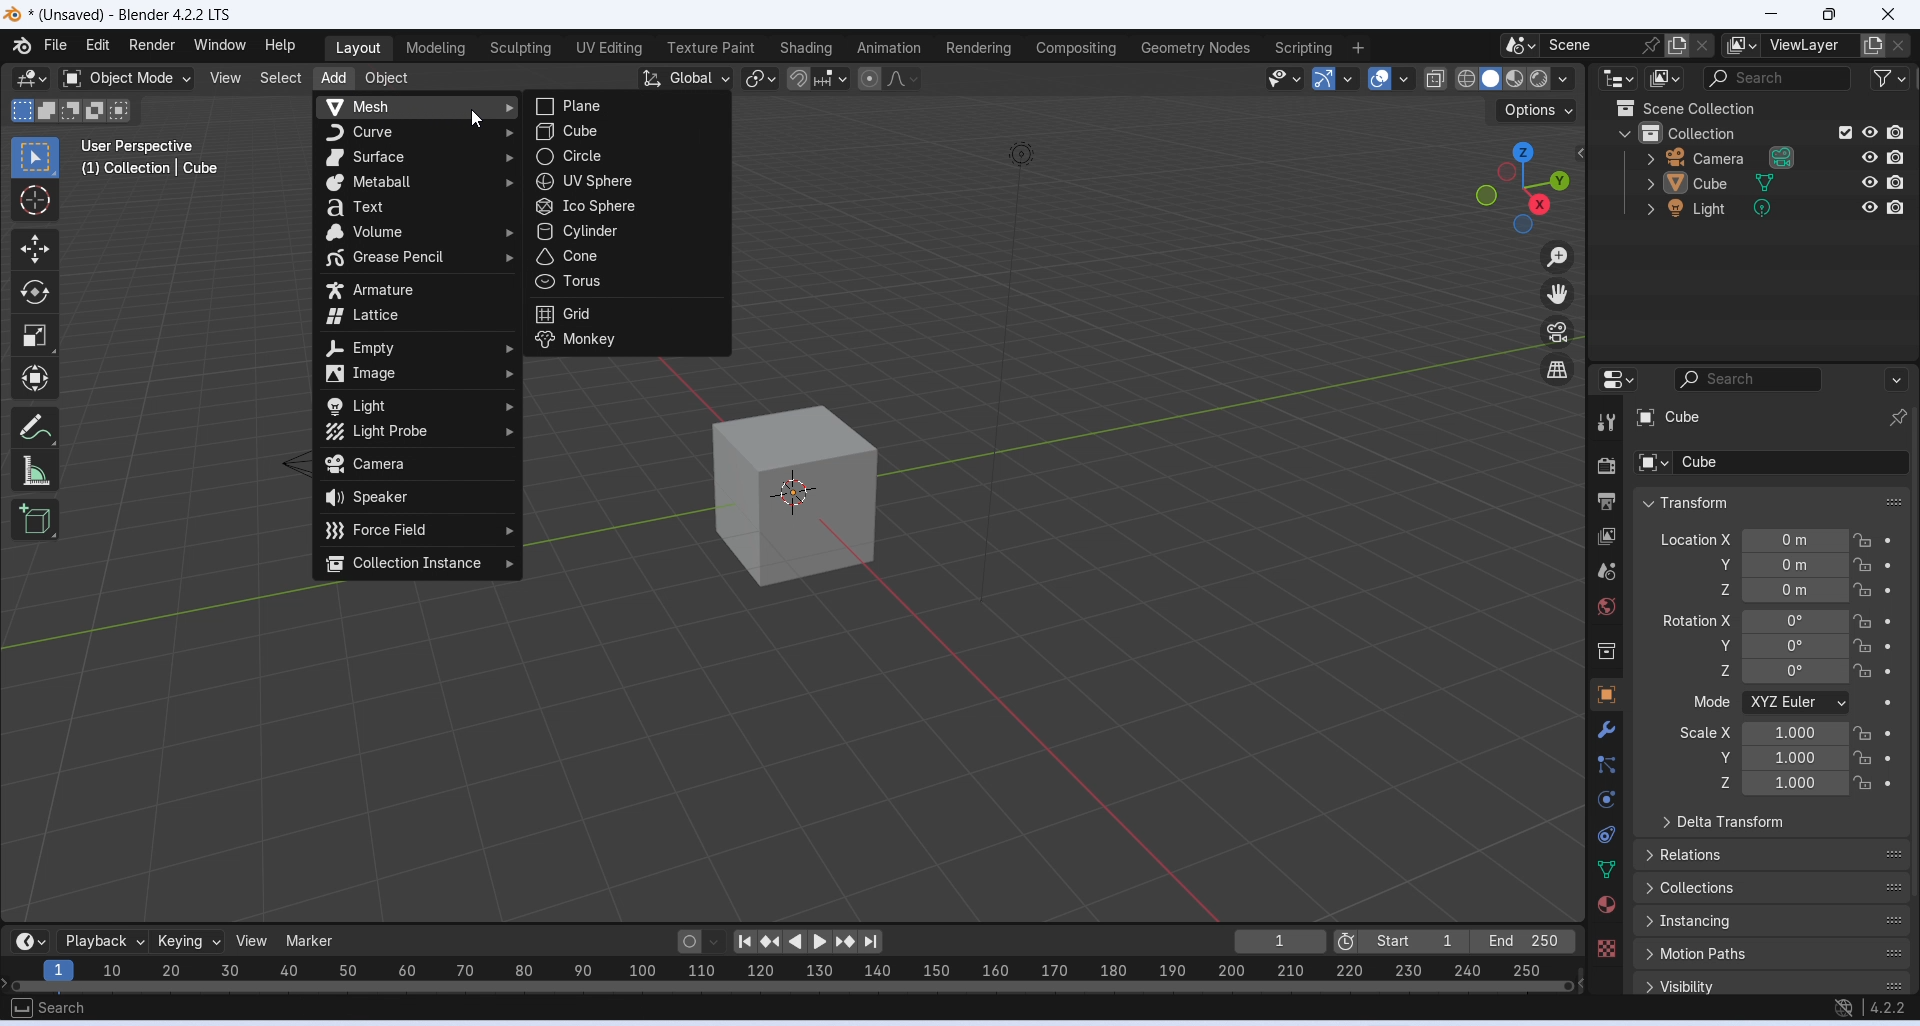  What do you see at coordinates (1795, 732) in the screenshot?
I see `scale` at bounding box center [1795, 732].